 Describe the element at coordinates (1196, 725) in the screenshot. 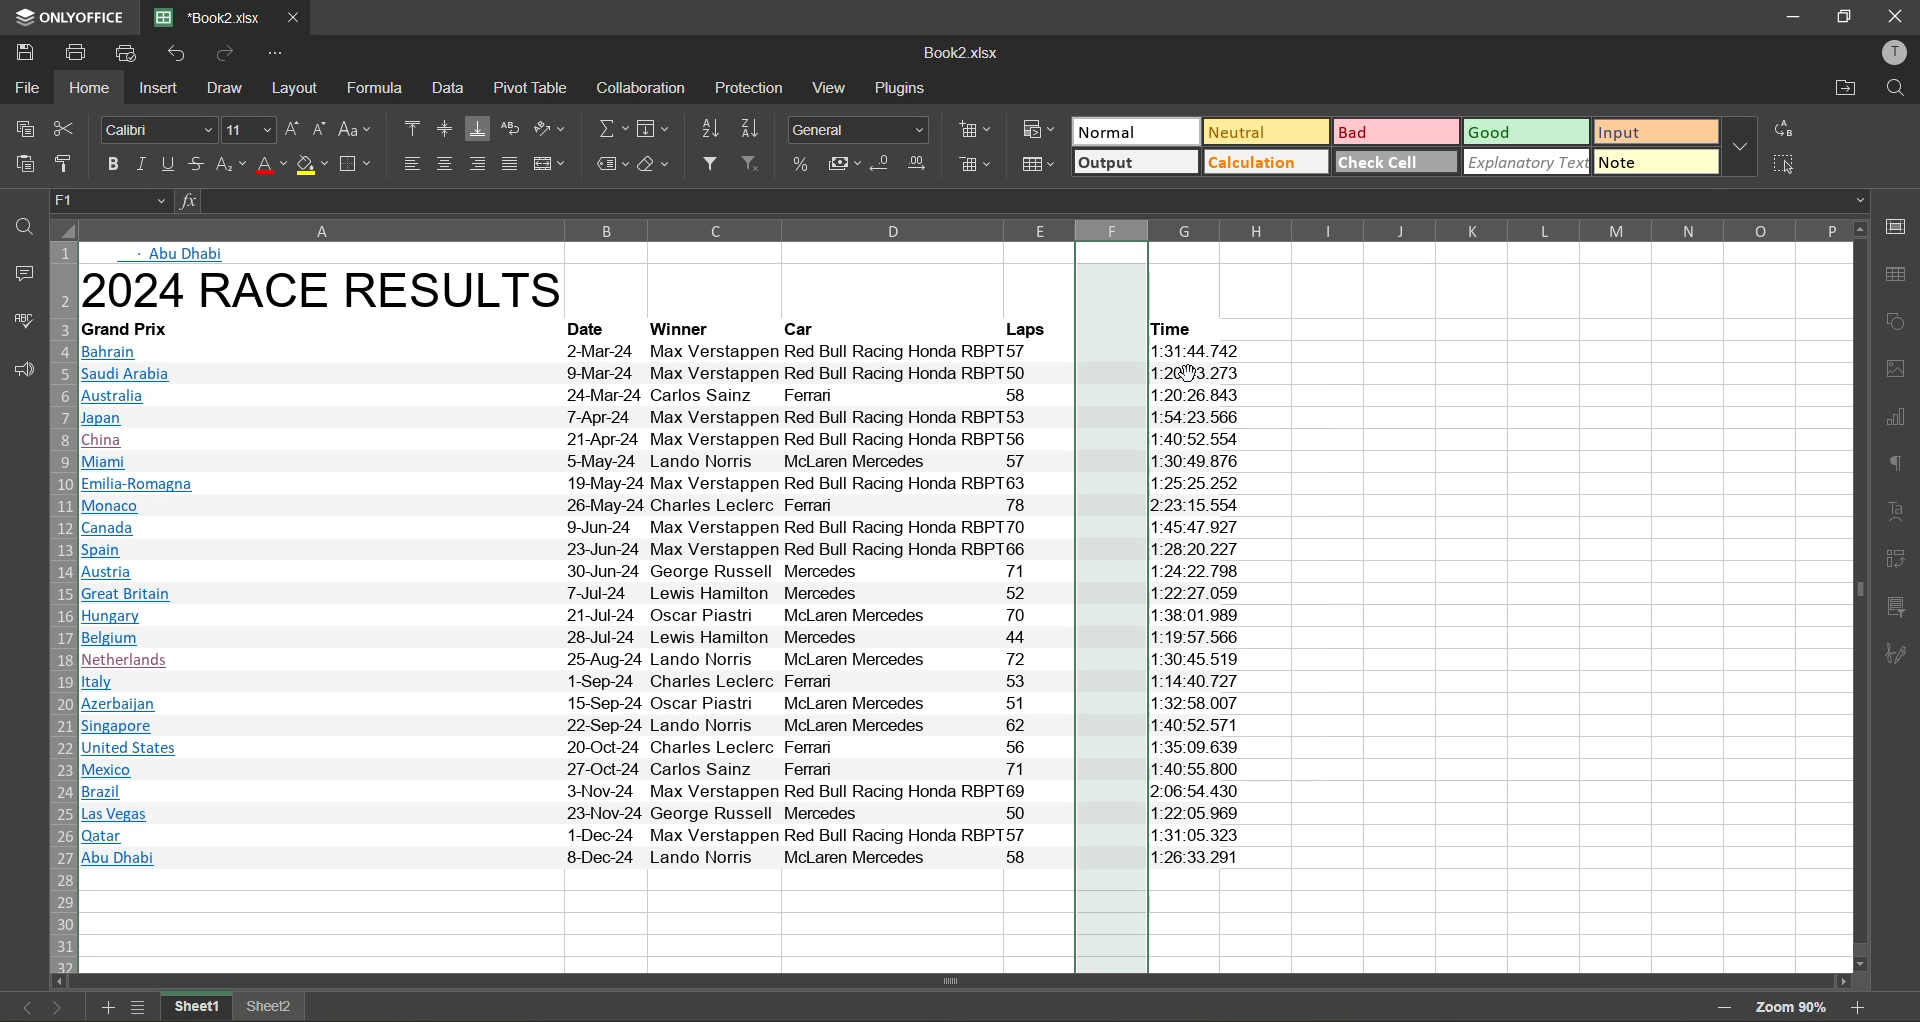

I see `11:40:52. 571` at that location.